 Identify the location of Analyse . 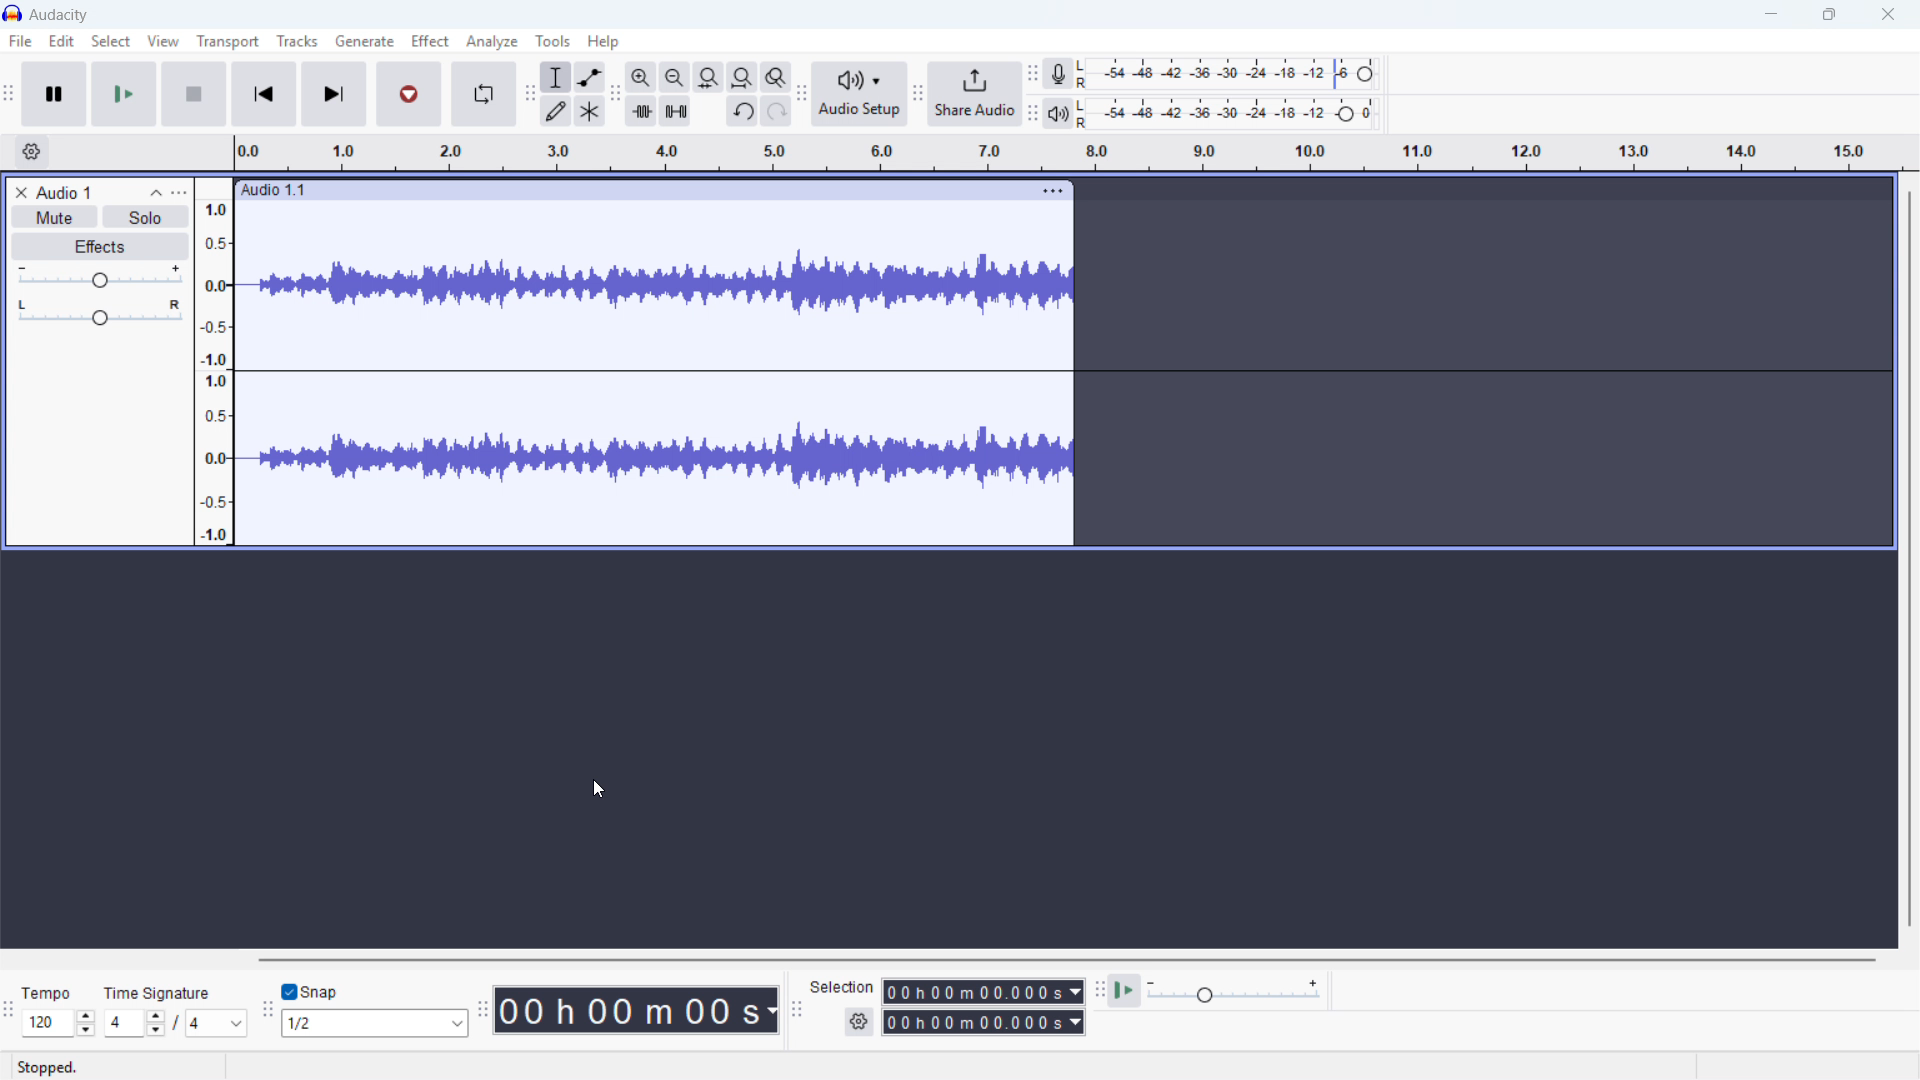
(491, 41).